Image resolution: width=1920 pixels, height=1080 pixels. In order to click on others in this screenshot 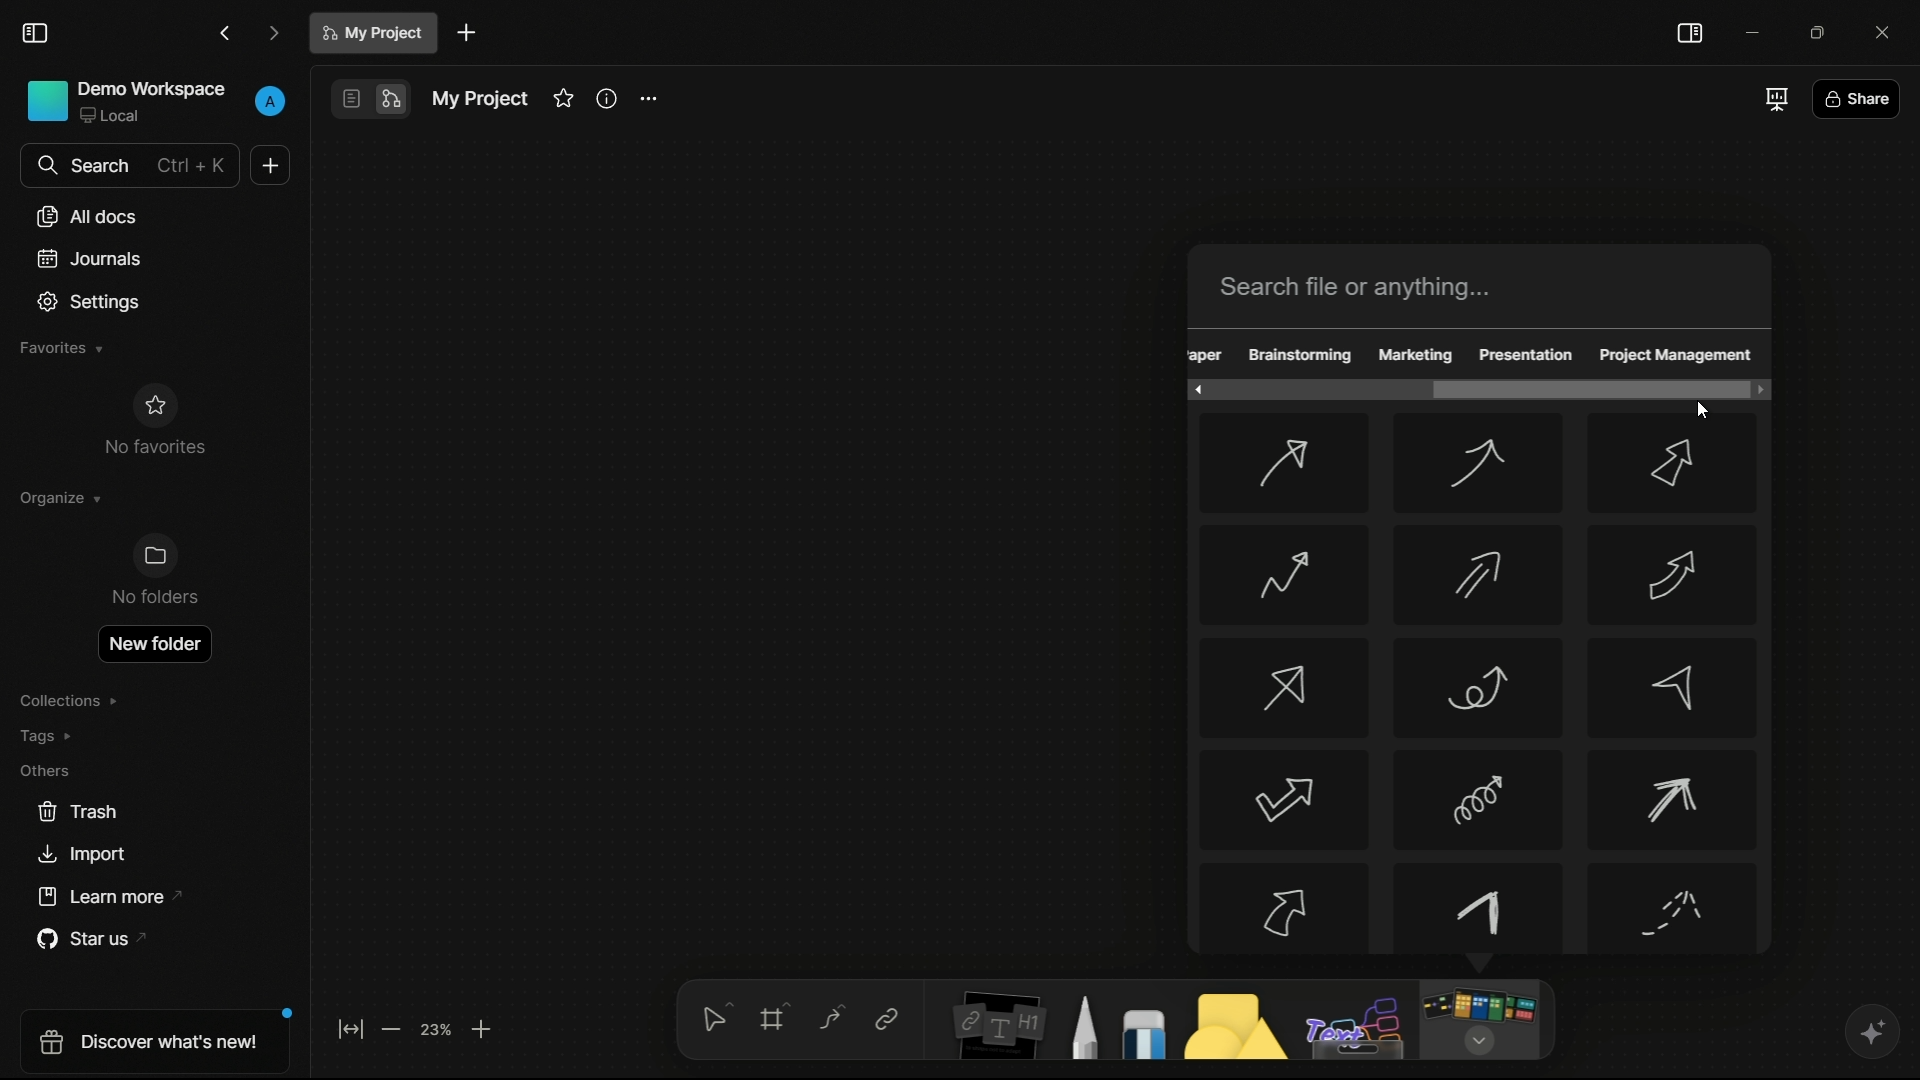, I will do `click(1357, 1028)`.